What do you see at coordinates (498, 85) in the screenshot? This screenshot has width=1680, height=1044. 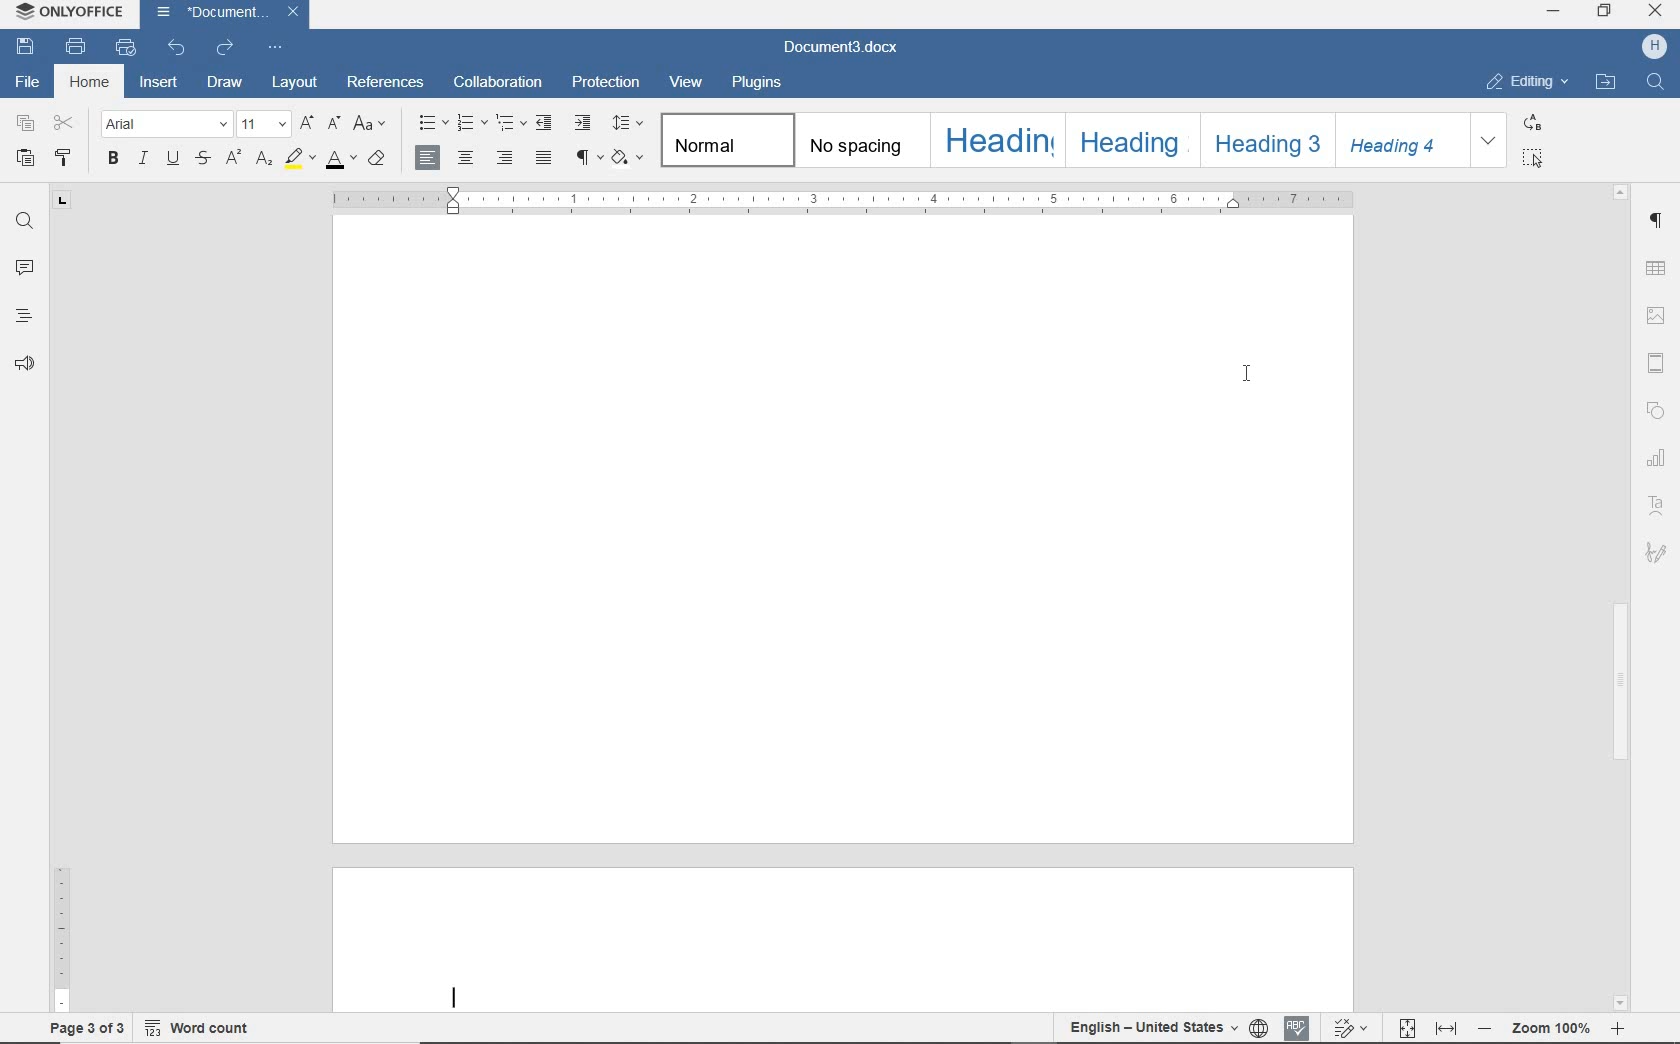 I see `COLLABORATION` at bounding box center [498, 85].